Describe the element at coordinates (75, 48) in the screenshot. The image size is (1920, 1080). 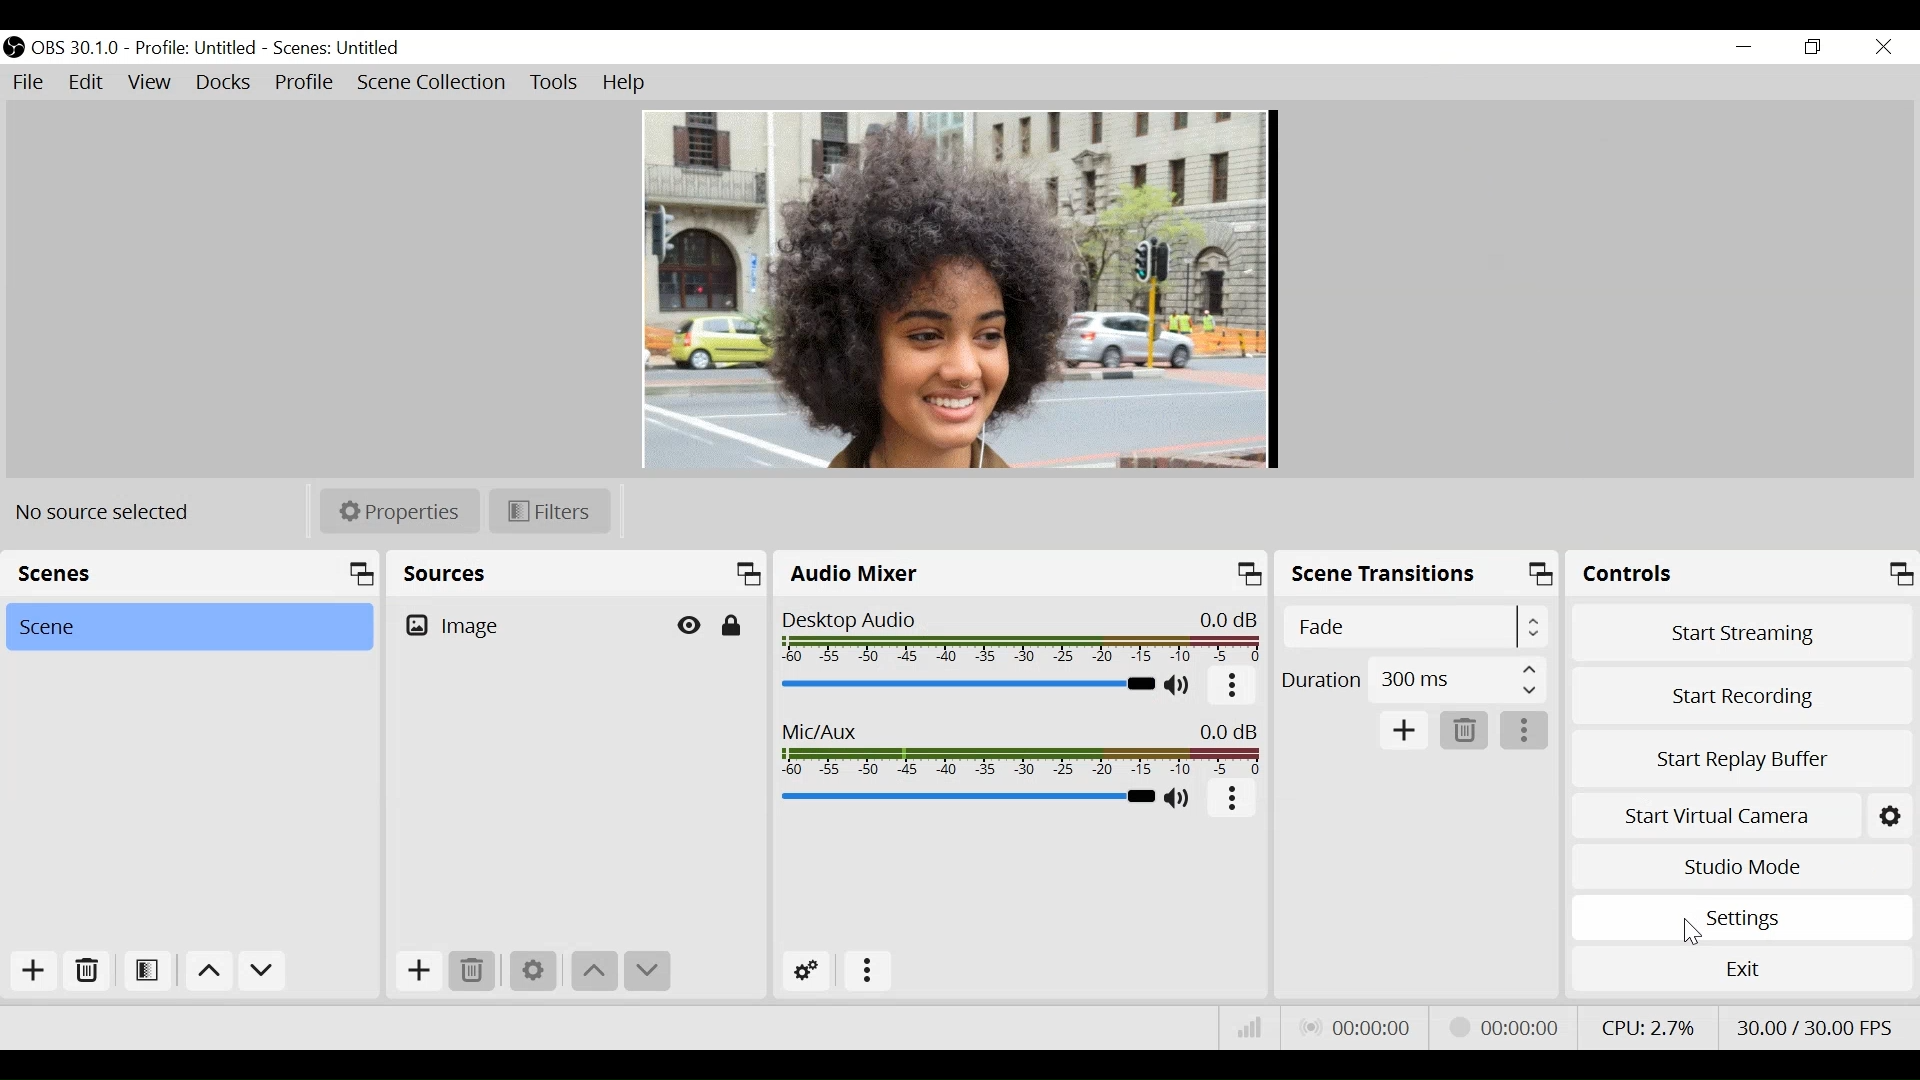
I see `OBS 30.1.0` at that location.